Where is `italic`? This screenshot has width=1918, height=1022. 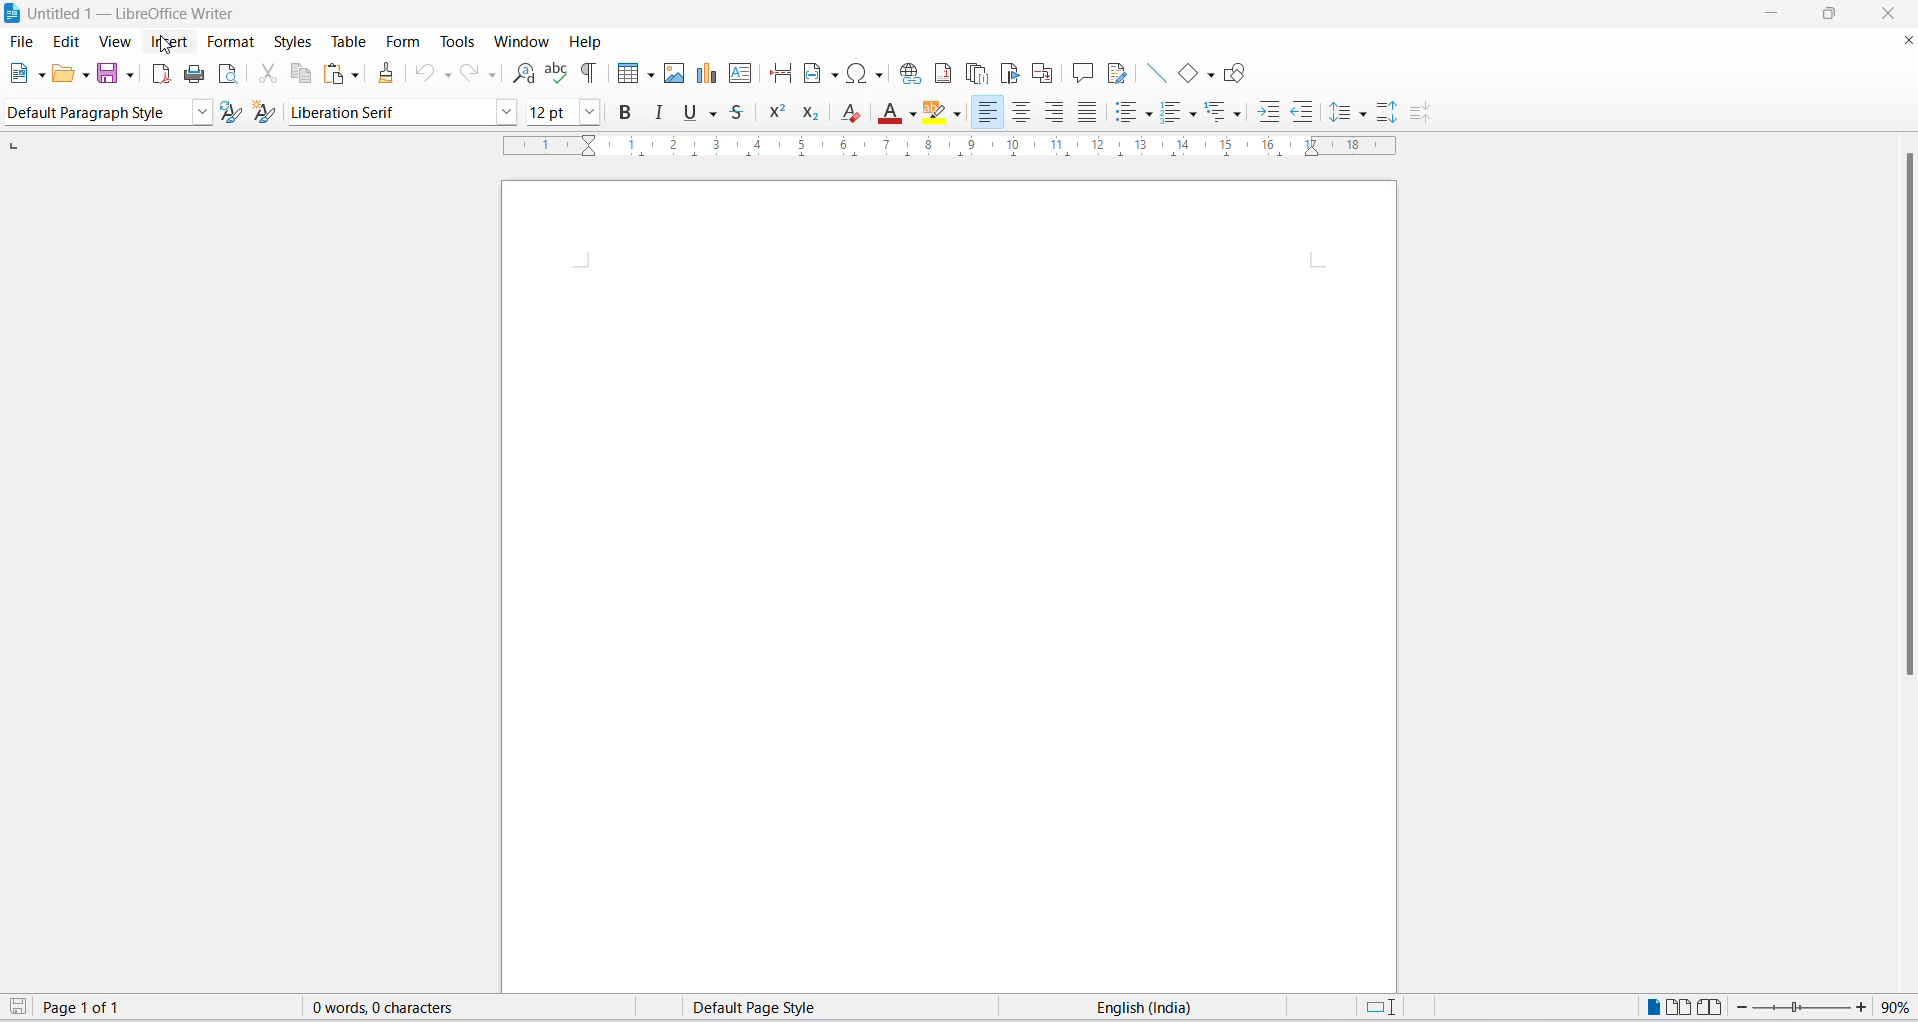
italic is located at coordinates (659, 113).